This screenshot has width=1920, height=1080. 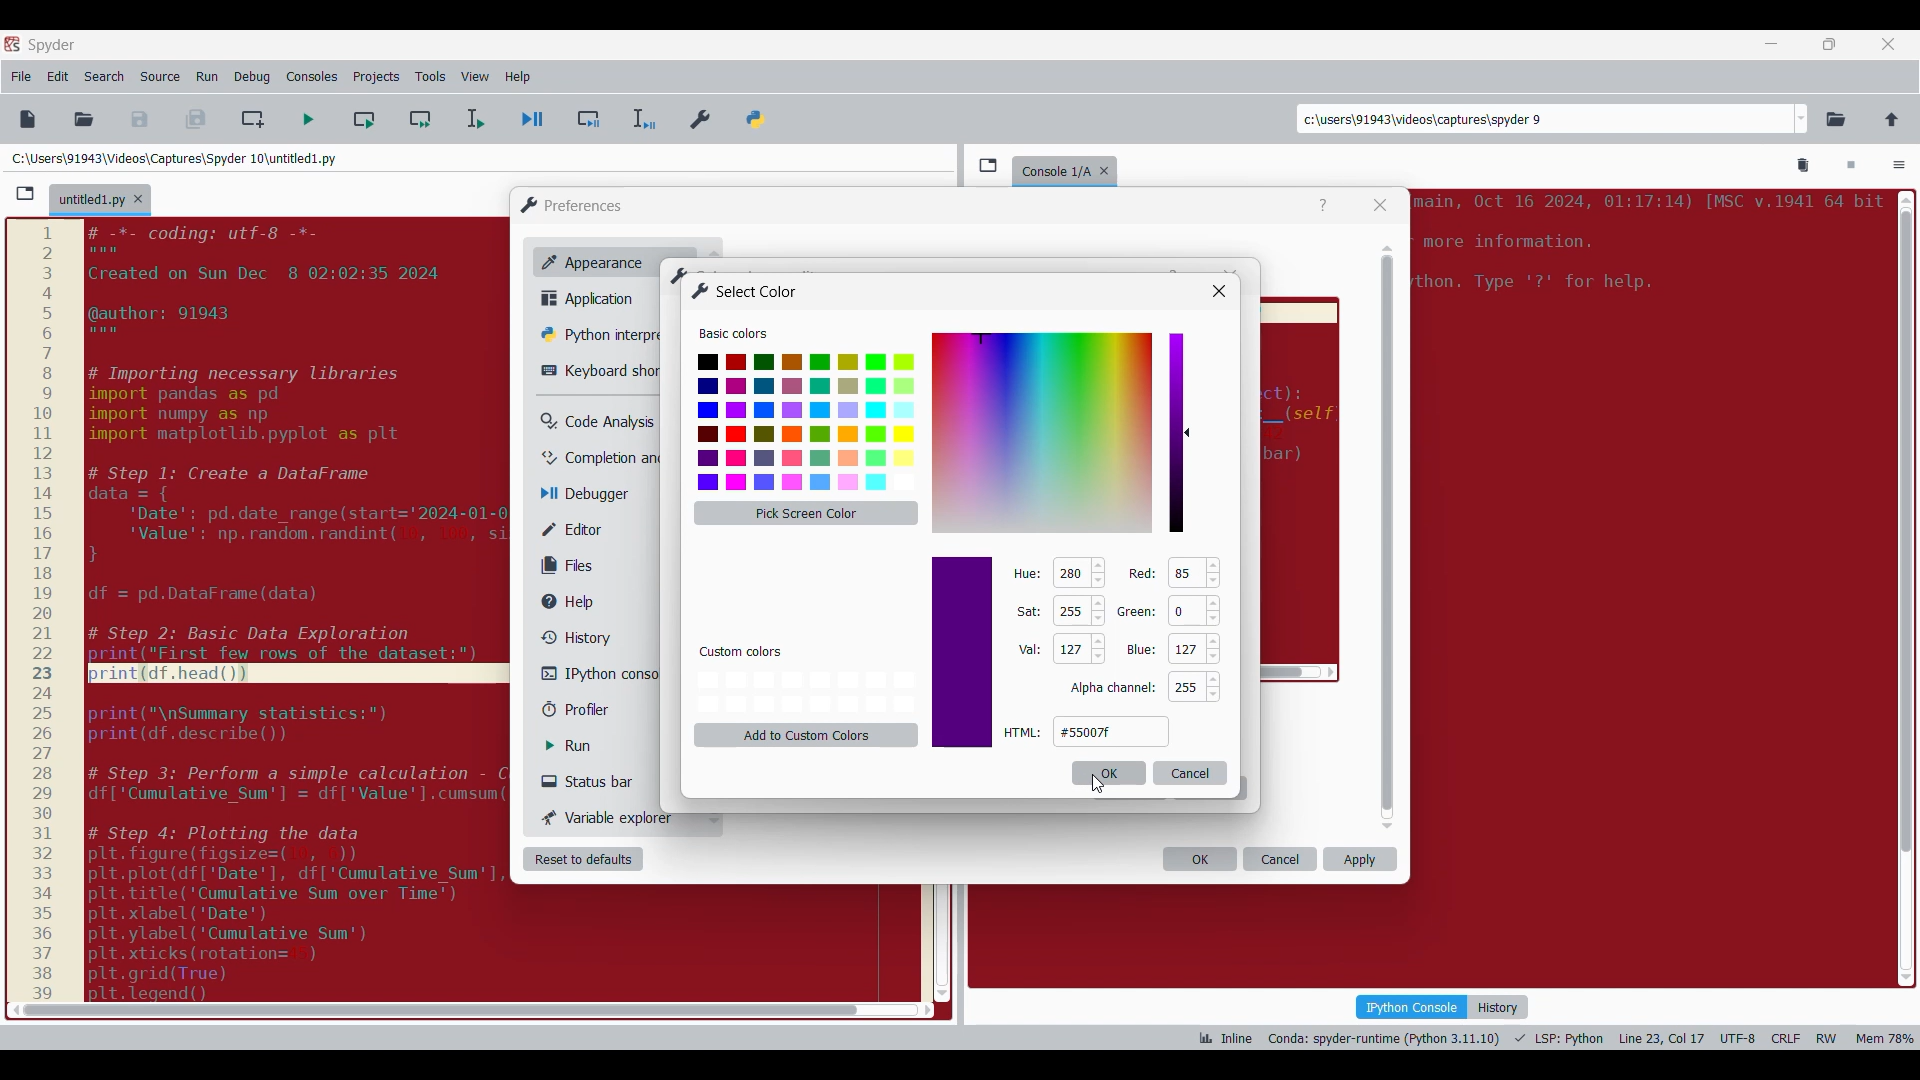 What do you see at coordinates (572, 637) in the screenshot?
I see `History` at bounding box center [572, 637].